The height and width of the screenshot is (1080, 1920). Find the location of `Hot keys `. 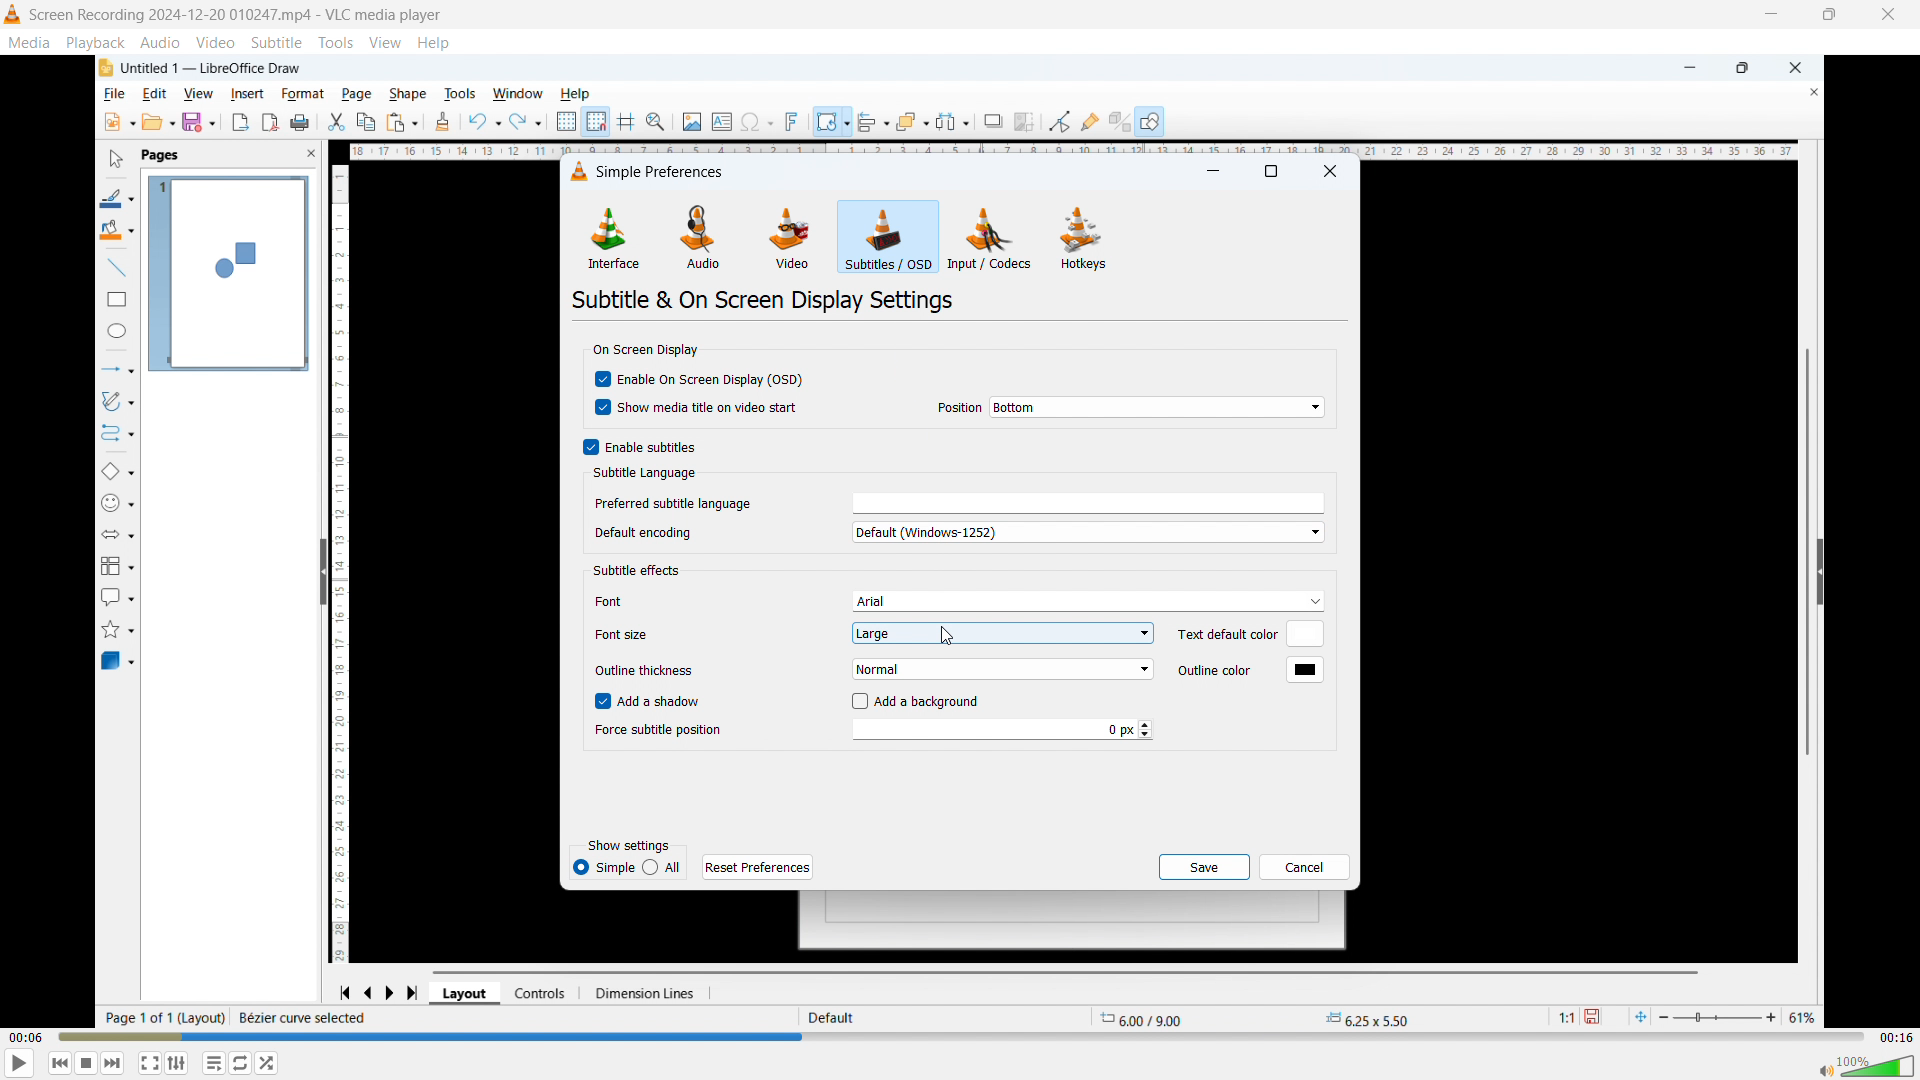

Hot keys  is located at coordinates (1083, 237).